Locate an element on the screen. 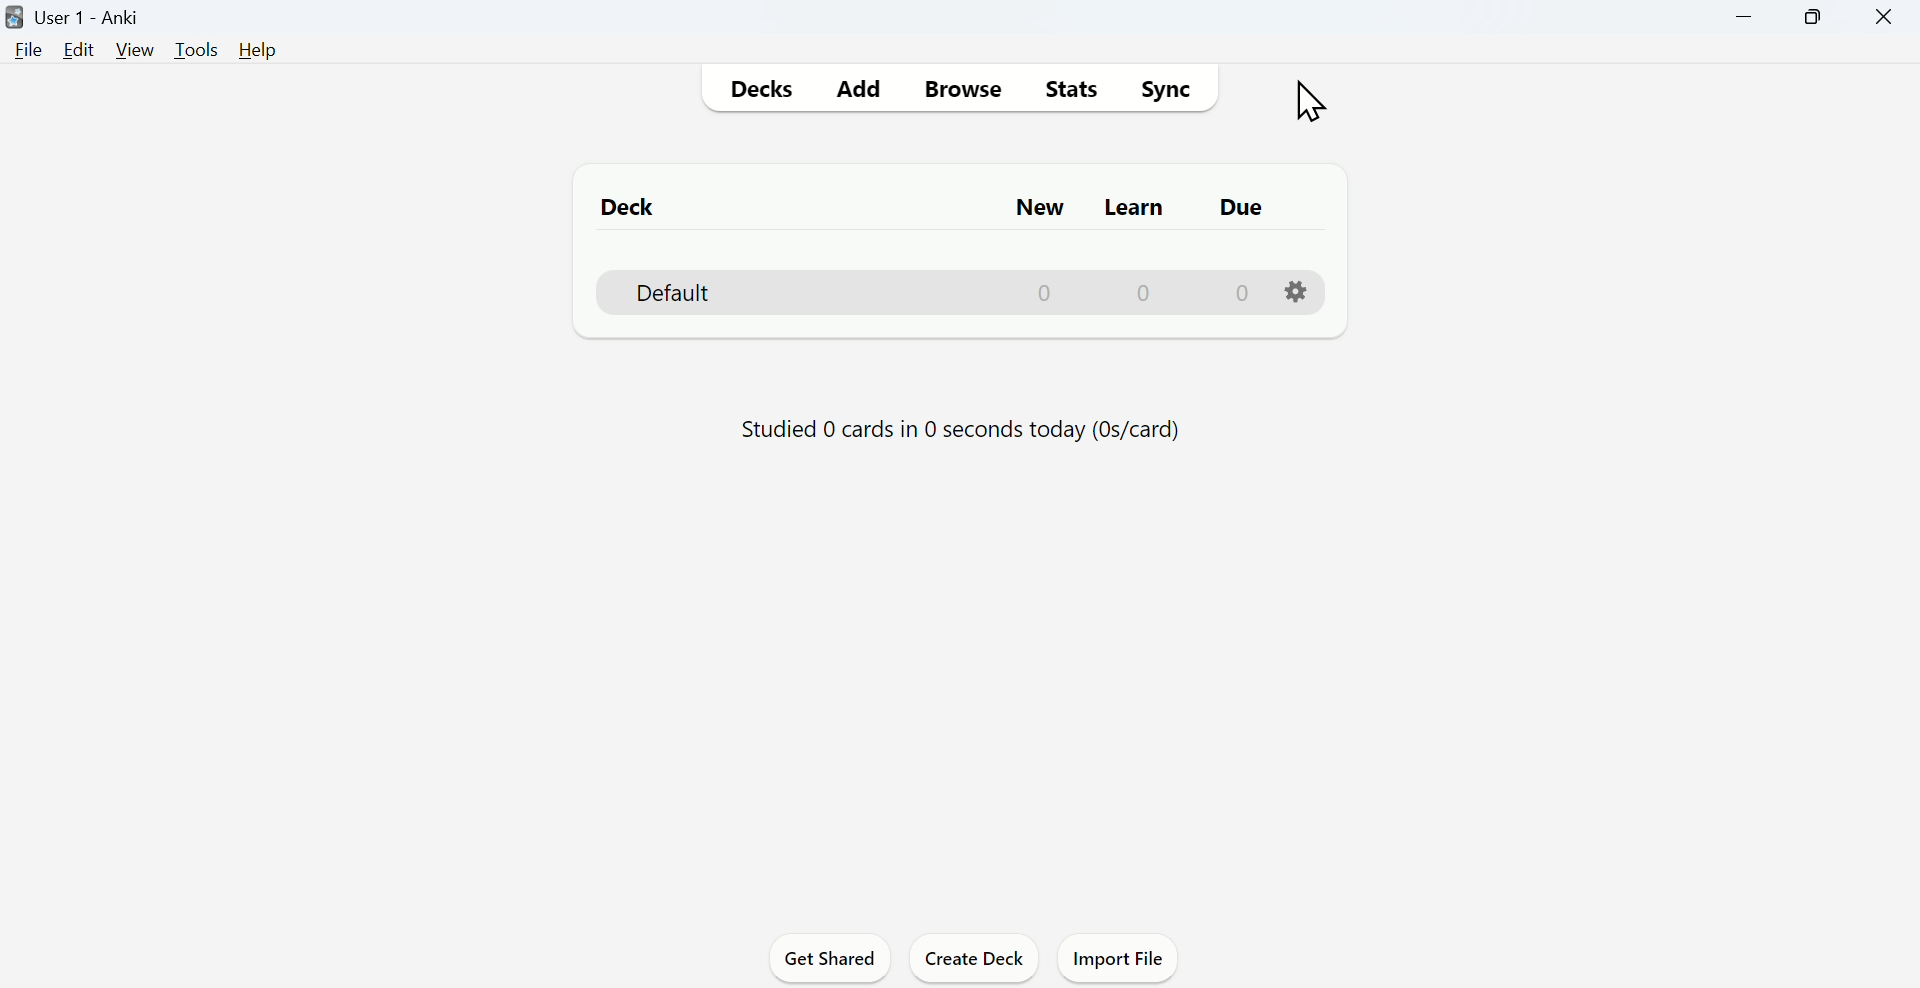 Image resolution: width=1920 pixels, height=988 pixels. View is located at coordinates (137, 50).